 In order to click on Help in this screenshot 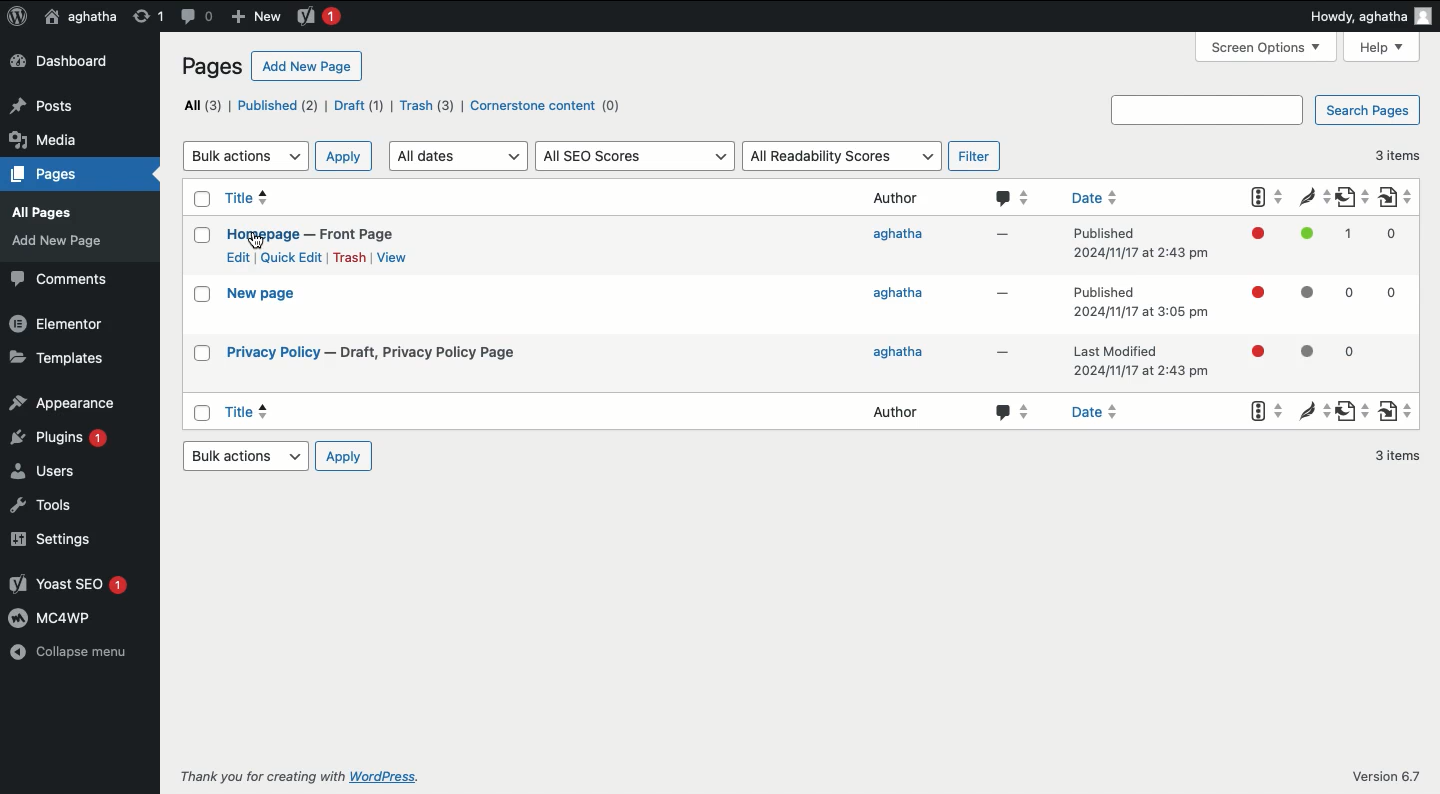, I will do `click(1385, 47)`.